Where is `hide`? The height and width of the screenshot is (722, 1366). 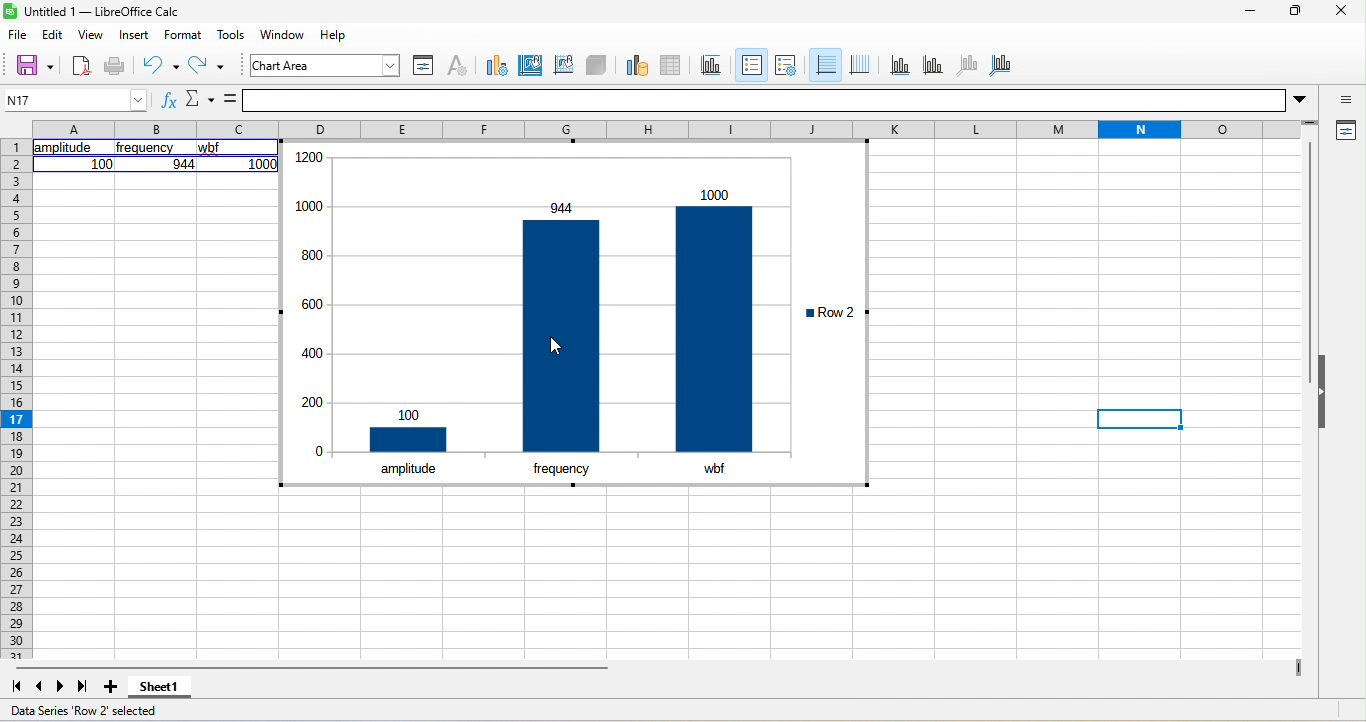
hide is located at coordinates (1324, 396).